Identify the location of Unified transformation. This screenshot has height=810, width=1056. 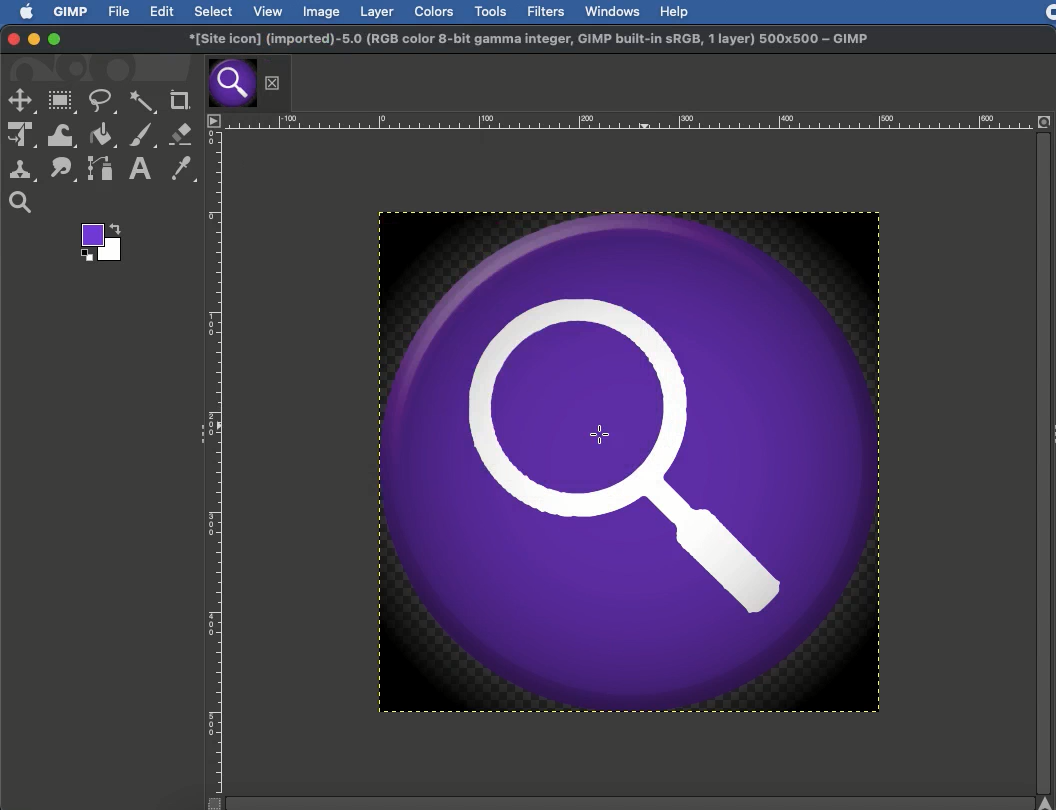
(21, 136).